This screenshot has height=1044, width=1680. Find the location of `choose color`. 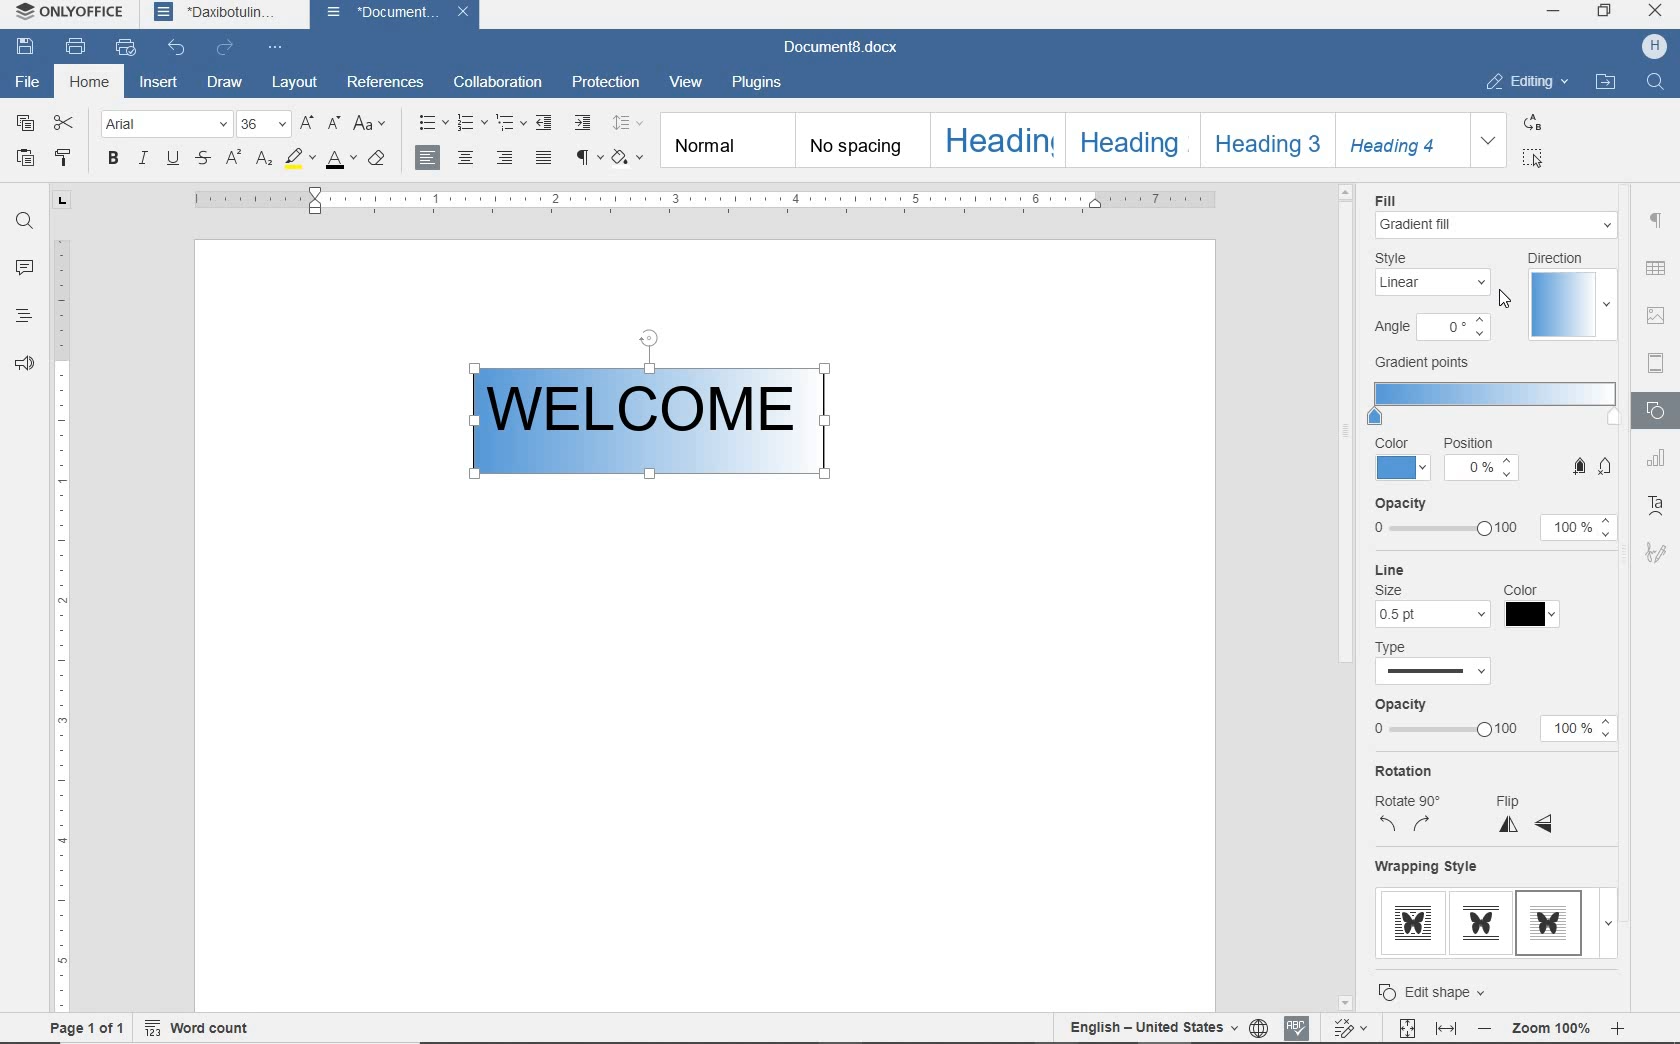

choose color is located at coordinates (1532, 615).